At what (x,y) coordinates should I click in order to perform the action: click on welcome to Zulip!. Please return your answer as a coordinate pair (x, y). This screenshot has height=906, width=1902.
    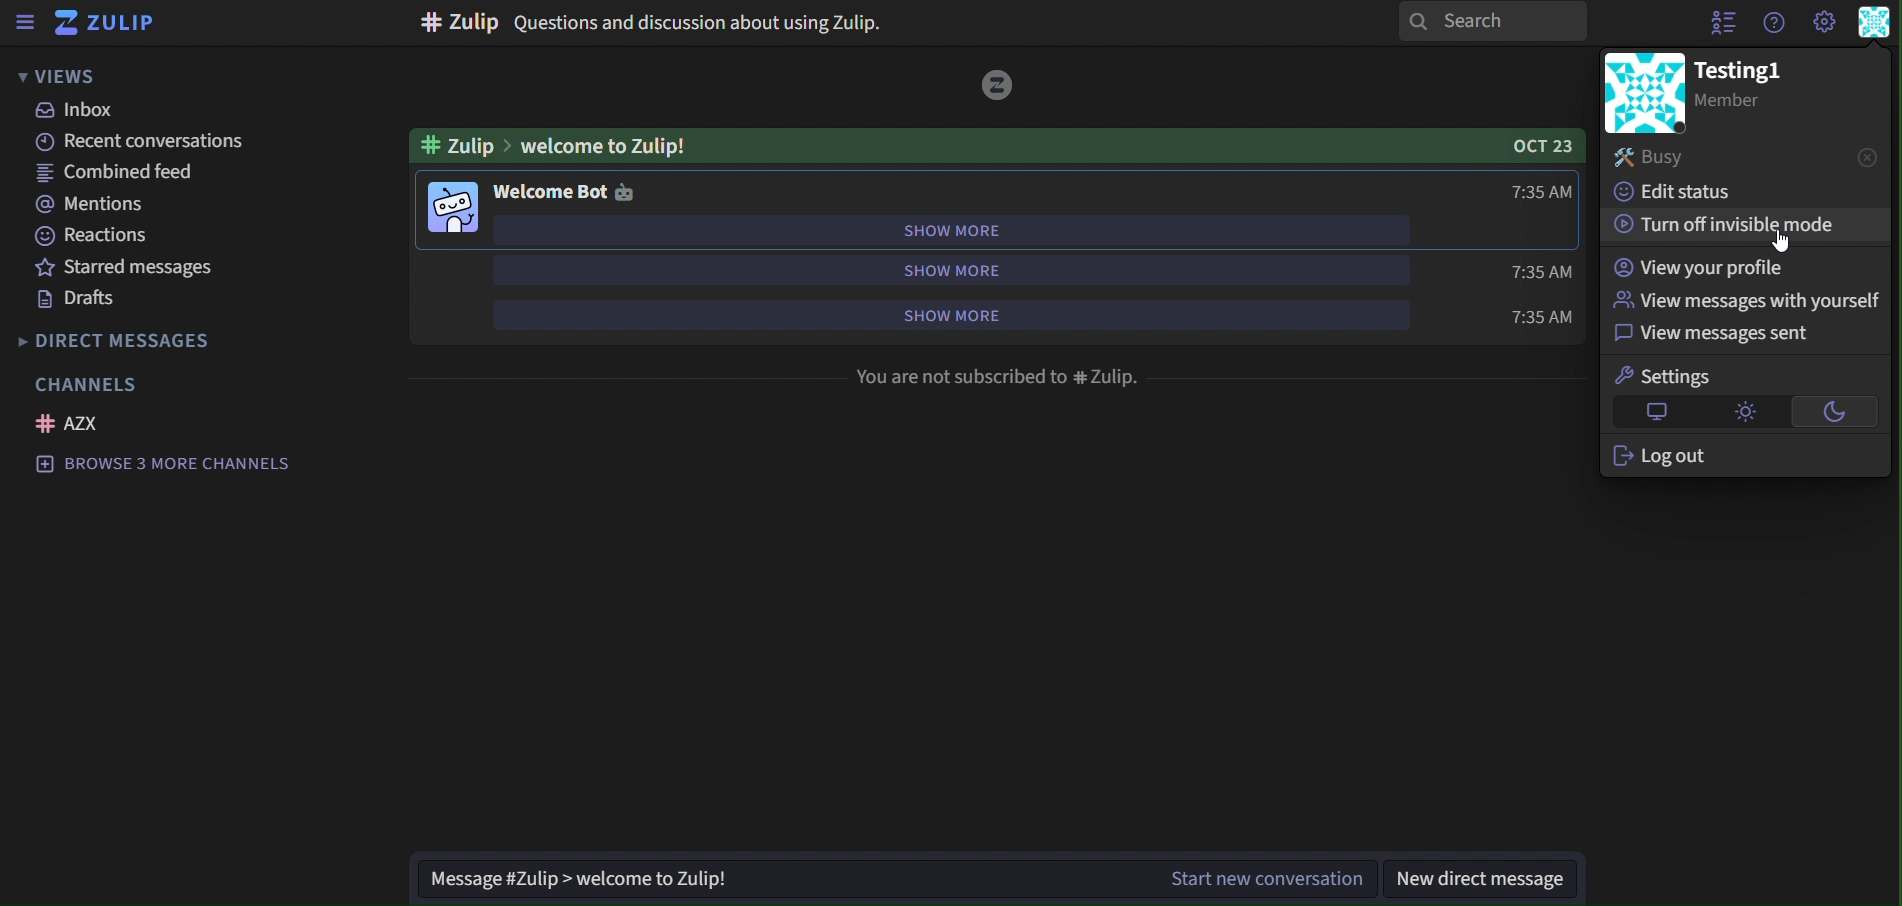
    Looking at the image, I should click on (613, 146).